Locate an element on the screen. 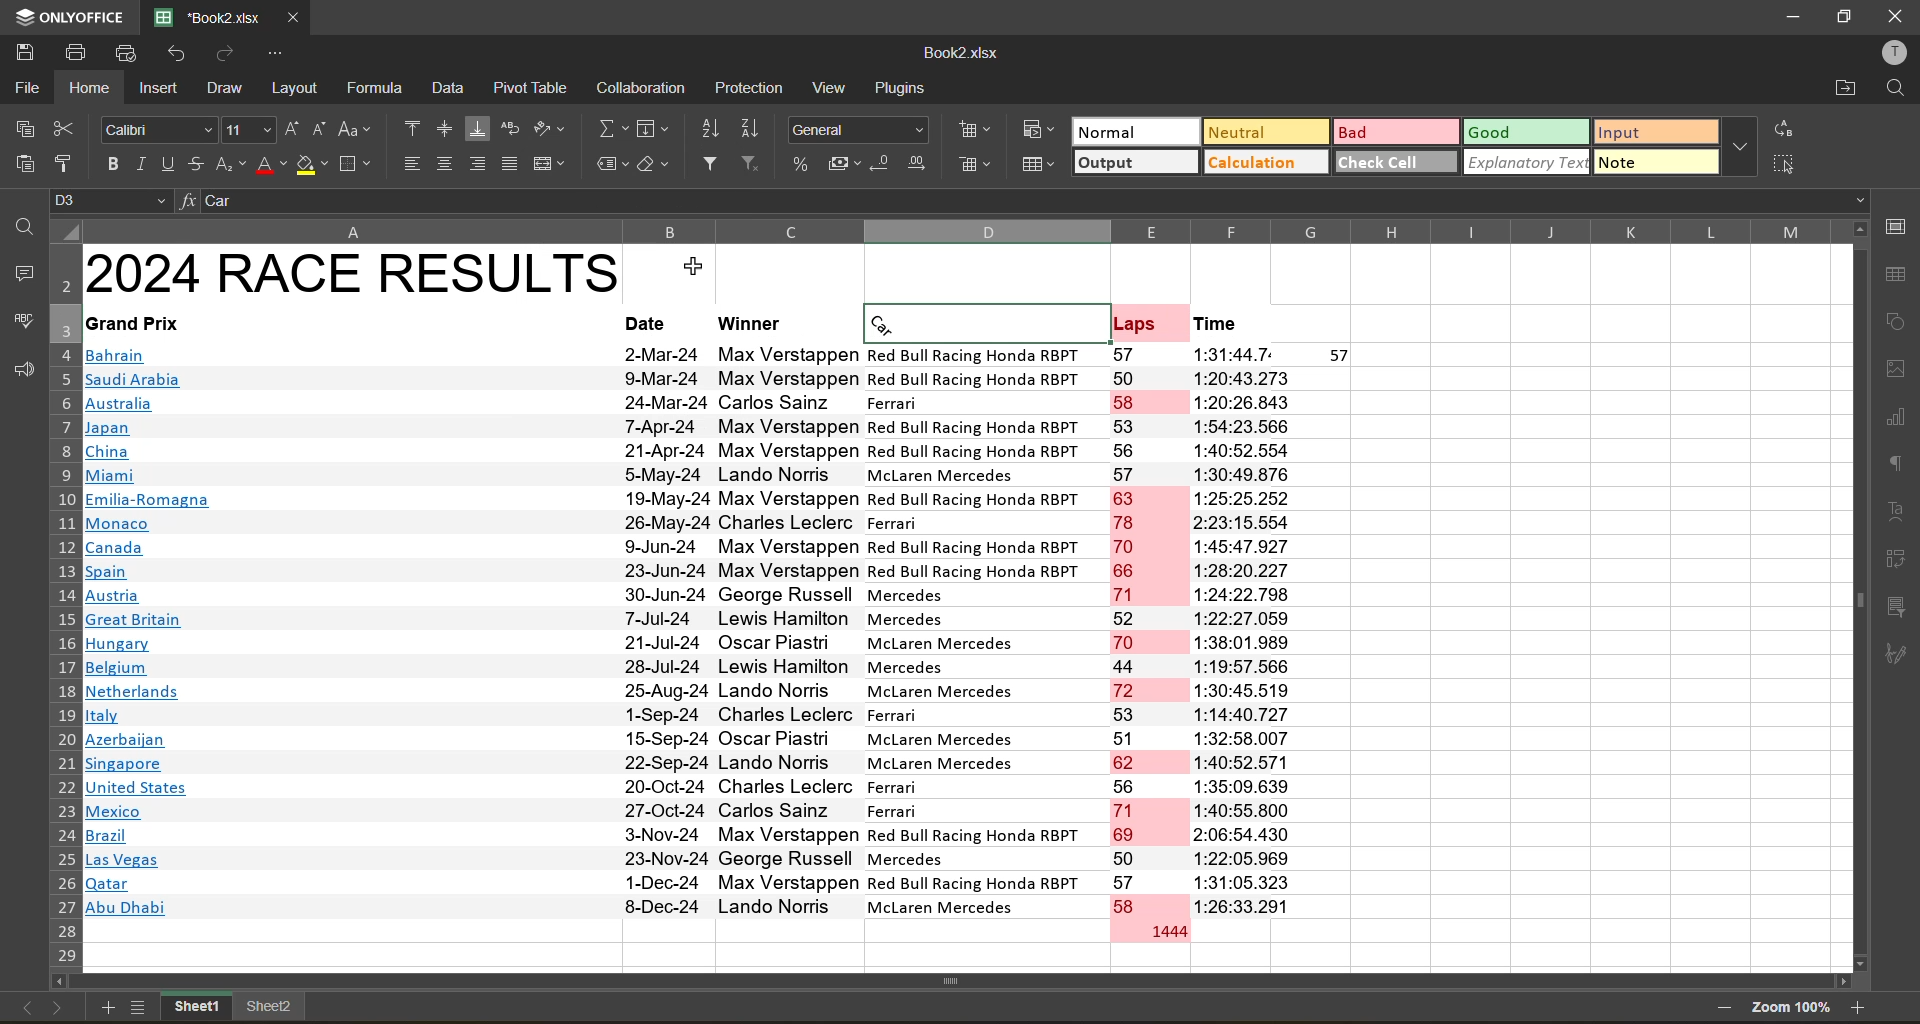 The image size is (1920, 1024). add new sheet is located at coordinates (104, 1007).